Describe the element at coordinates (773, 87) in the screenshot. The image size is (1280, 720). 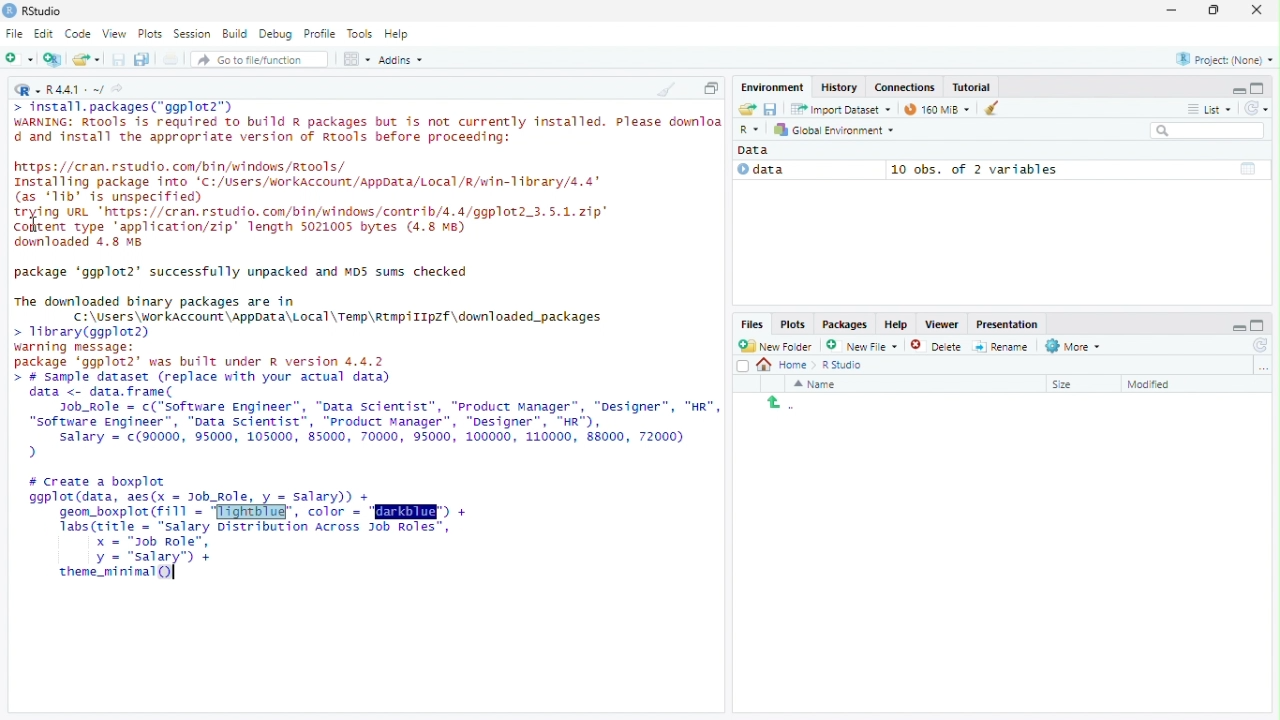
I see `Environment` at that location.